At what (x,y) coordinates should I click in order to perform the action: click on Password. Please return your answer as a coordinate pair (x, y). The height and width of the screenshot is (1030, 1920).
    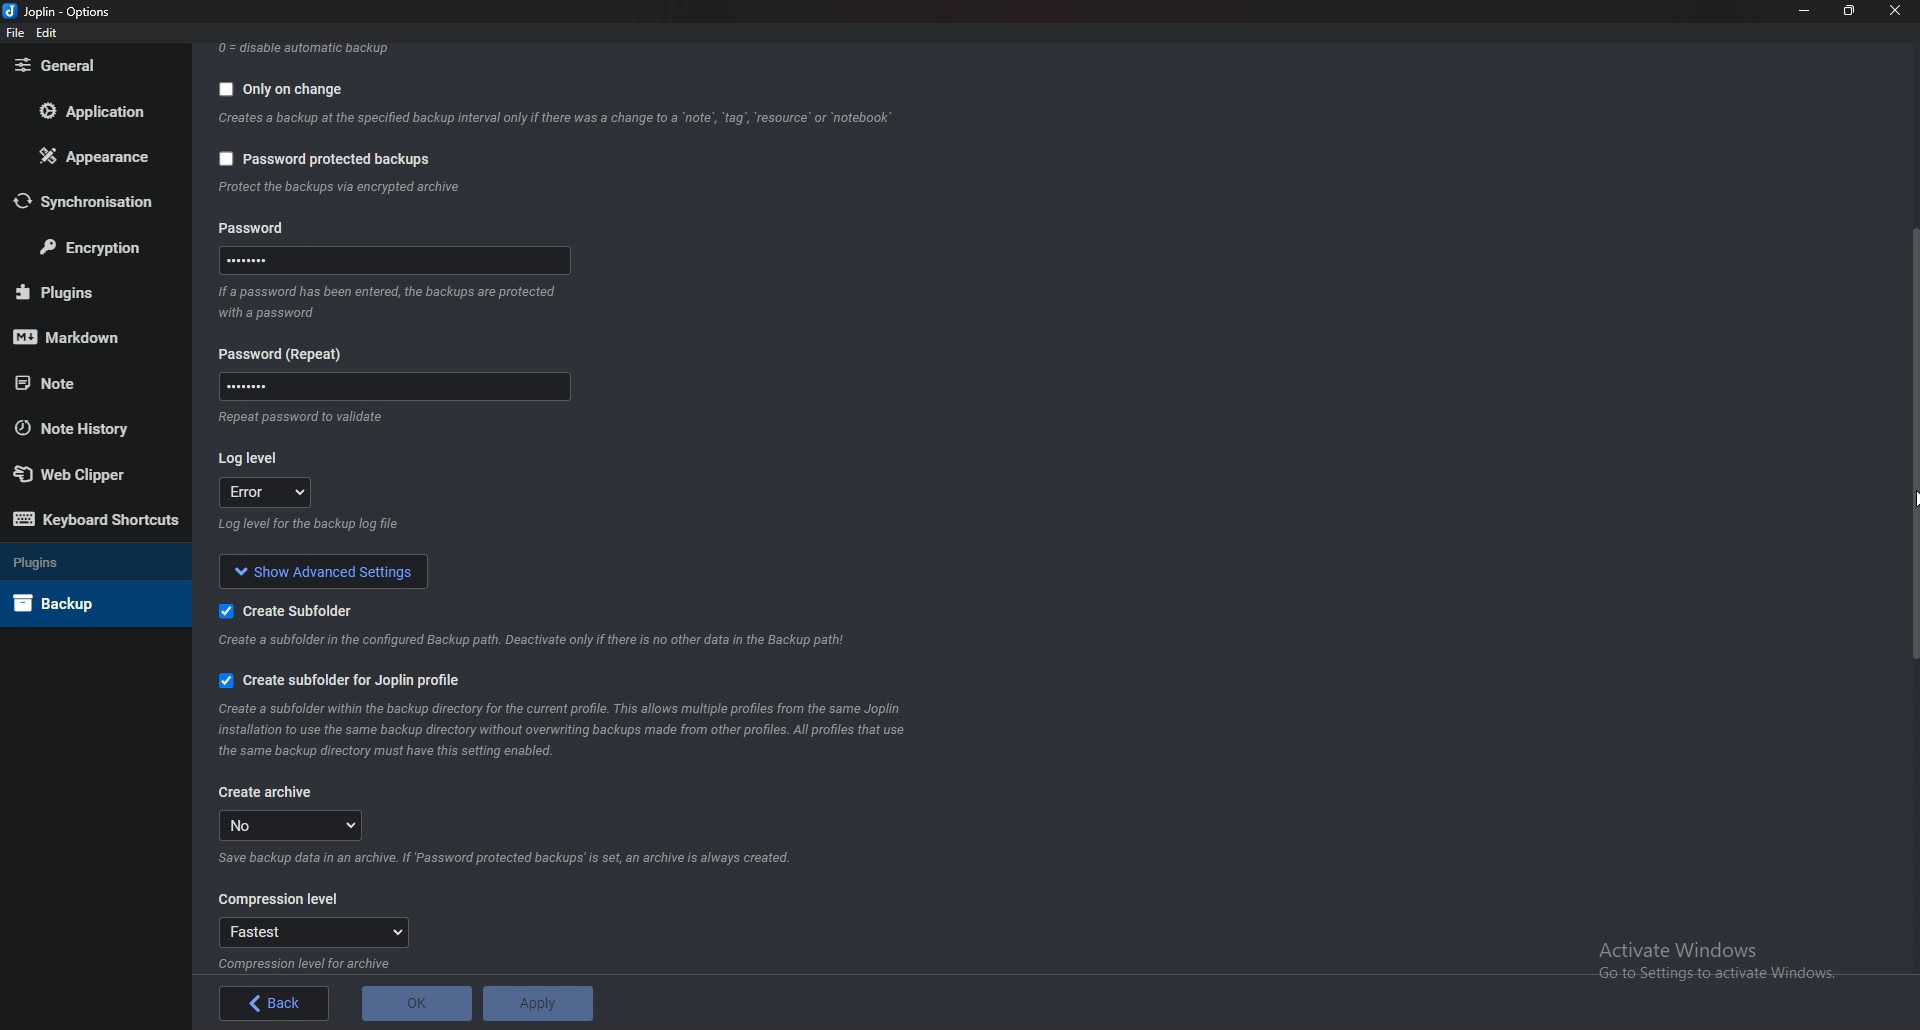
    Looking at the image, I should click on (390, 388).